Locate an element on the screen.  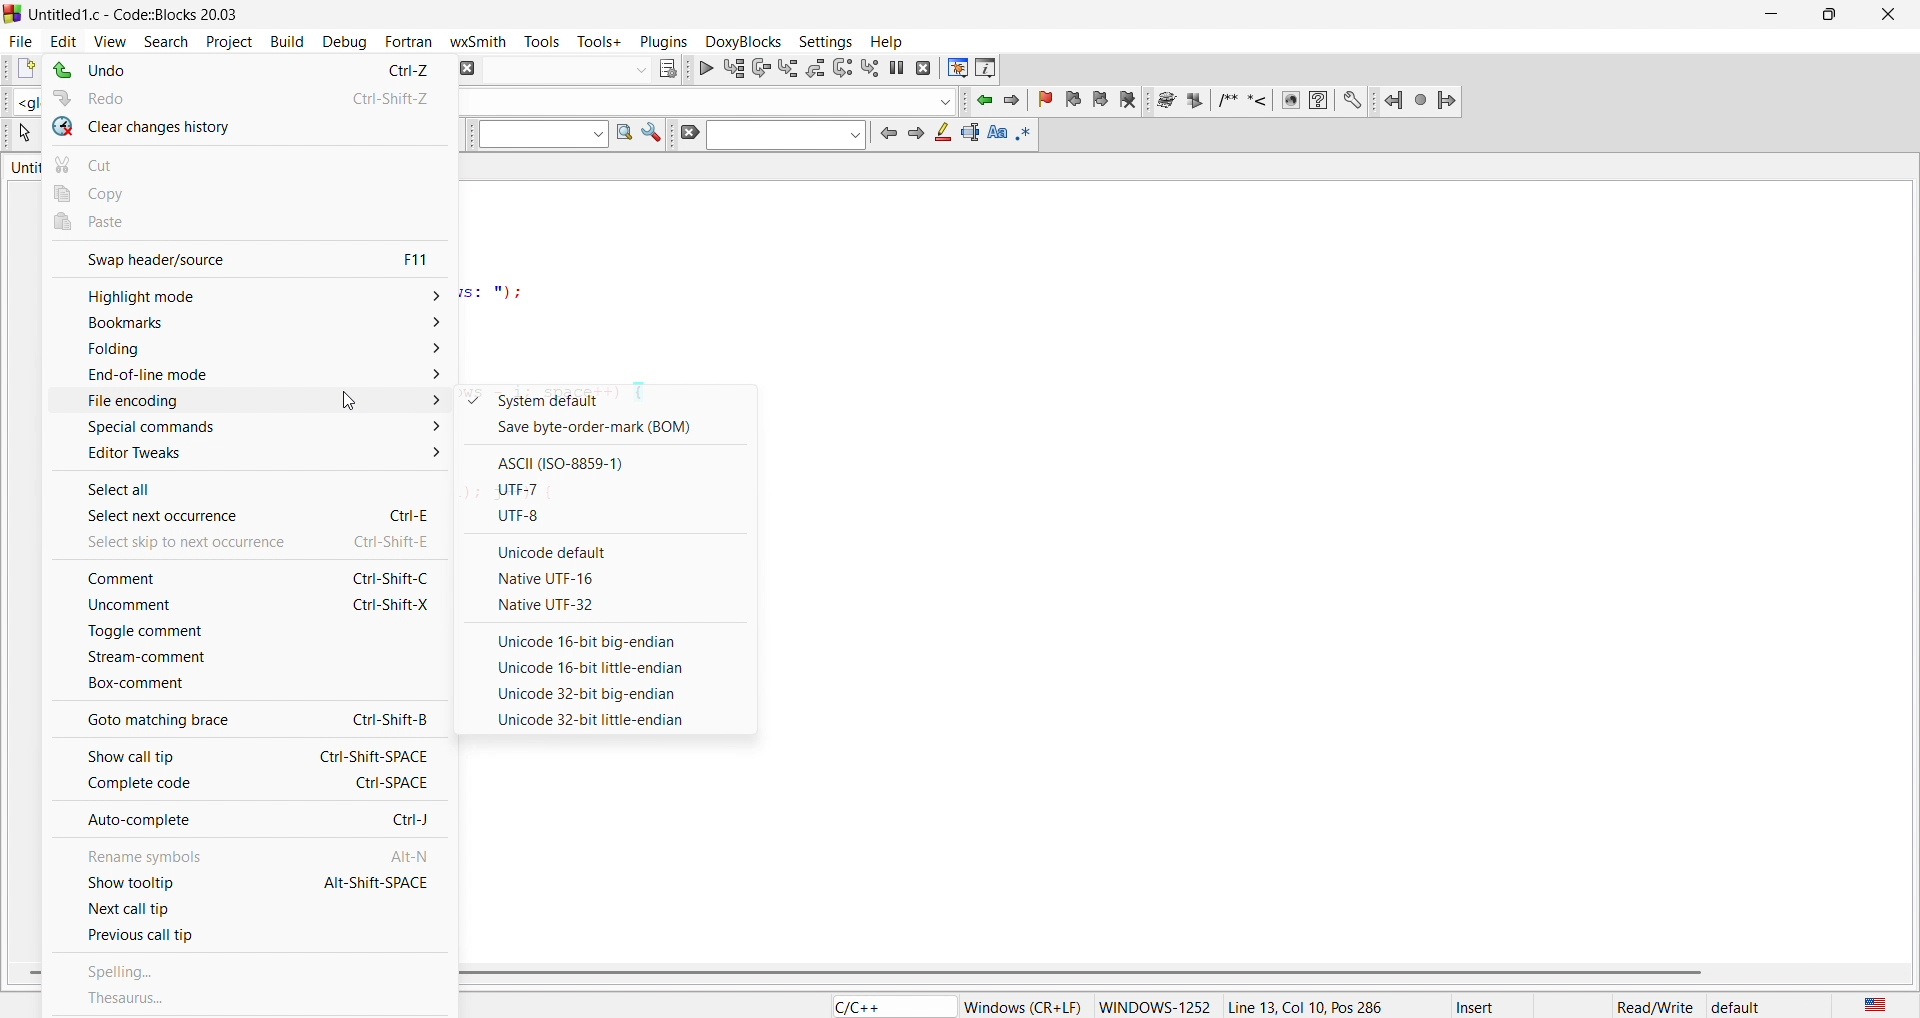
debug is located at coordinates (346, 44).